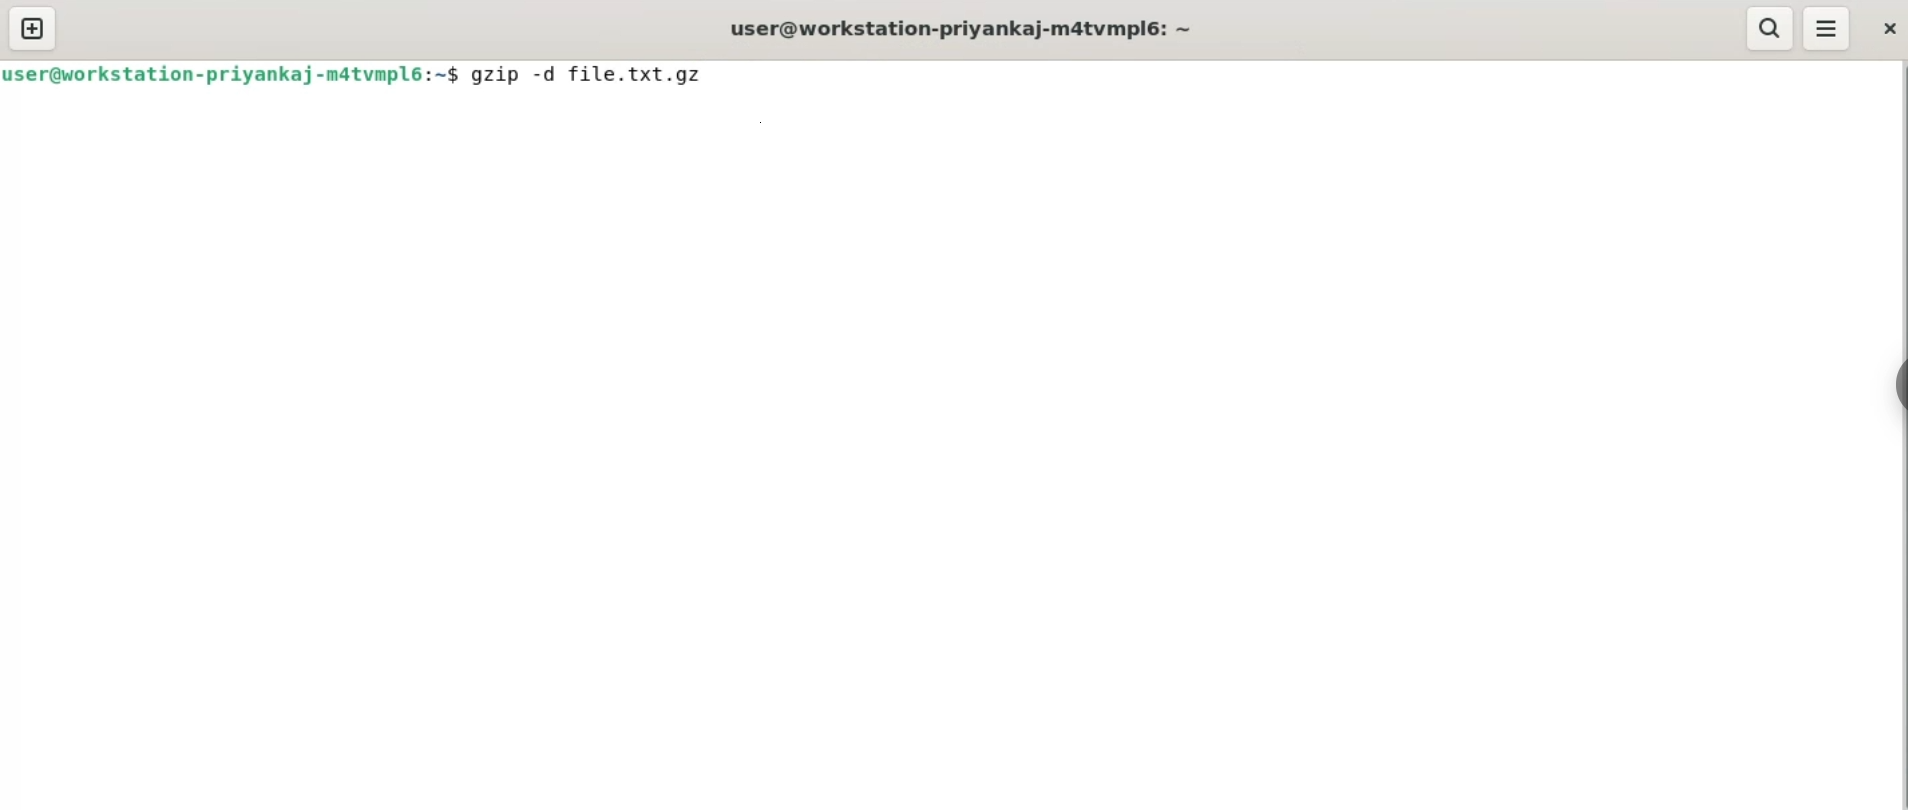 Image resolution: width=1908 pixels, height=810 pixels. I want to click on gzip -d file.txt.gz, so click(598, 74).